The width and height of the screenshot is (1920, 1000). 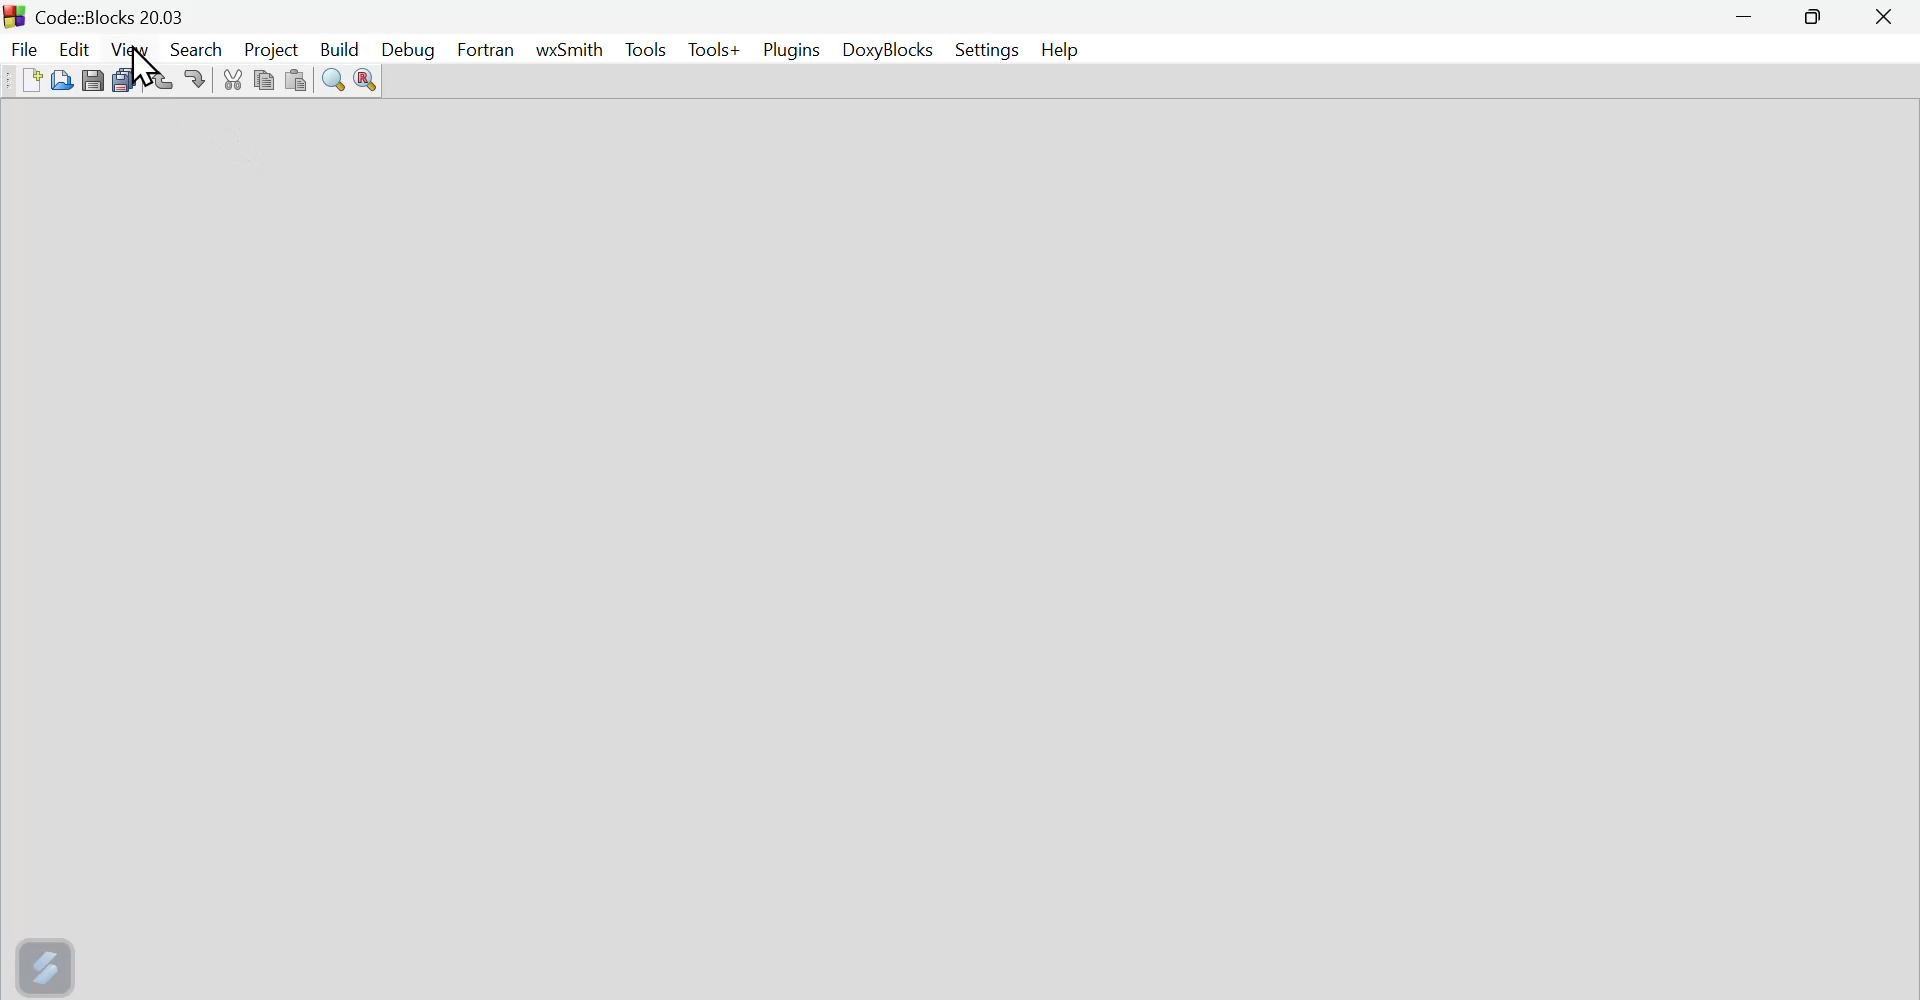 What do you see at coordinates (159, 76) in the screenshot?
I see `Undo` at bounding box center [159, 76].